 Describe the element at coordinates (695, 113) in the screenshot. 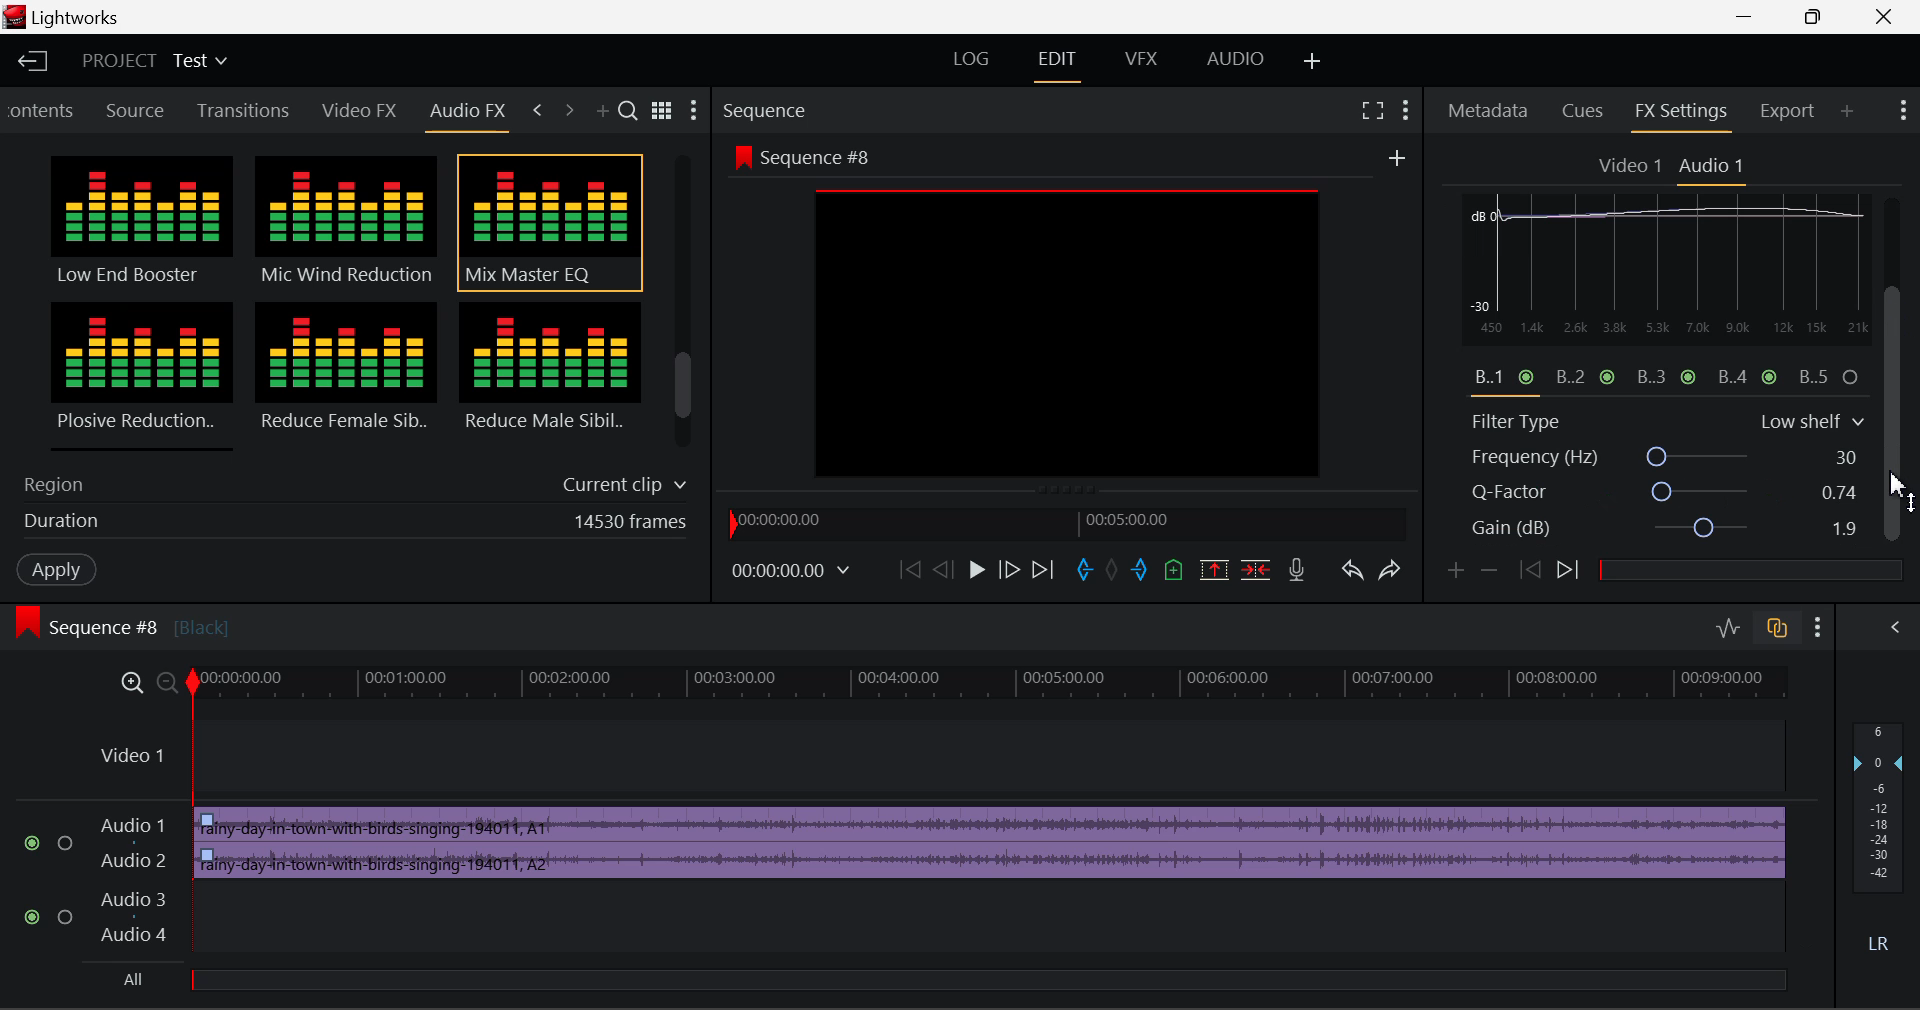

I see `Settings` at that location.